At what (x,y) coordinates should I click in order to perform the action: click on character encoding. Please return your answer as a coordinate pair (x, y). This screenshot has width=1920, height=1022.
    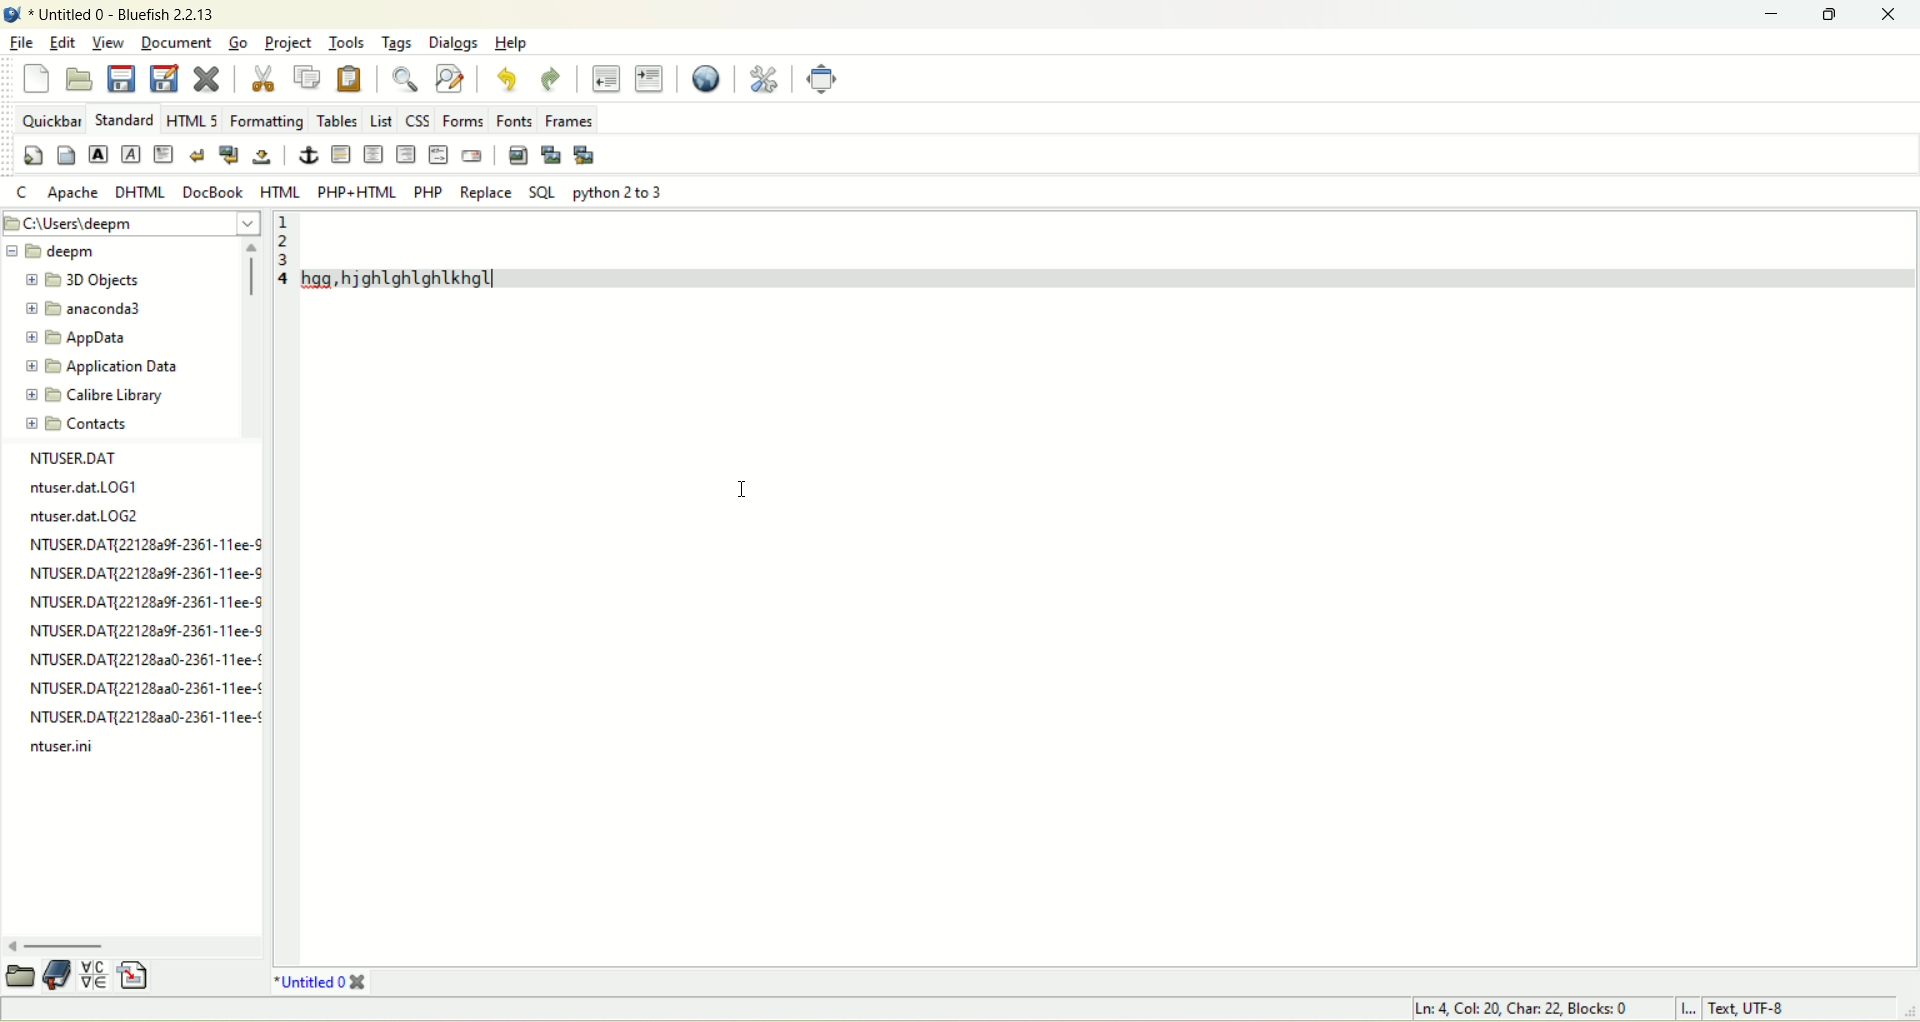
    Looking at the image, I should click on (1787, 1010).